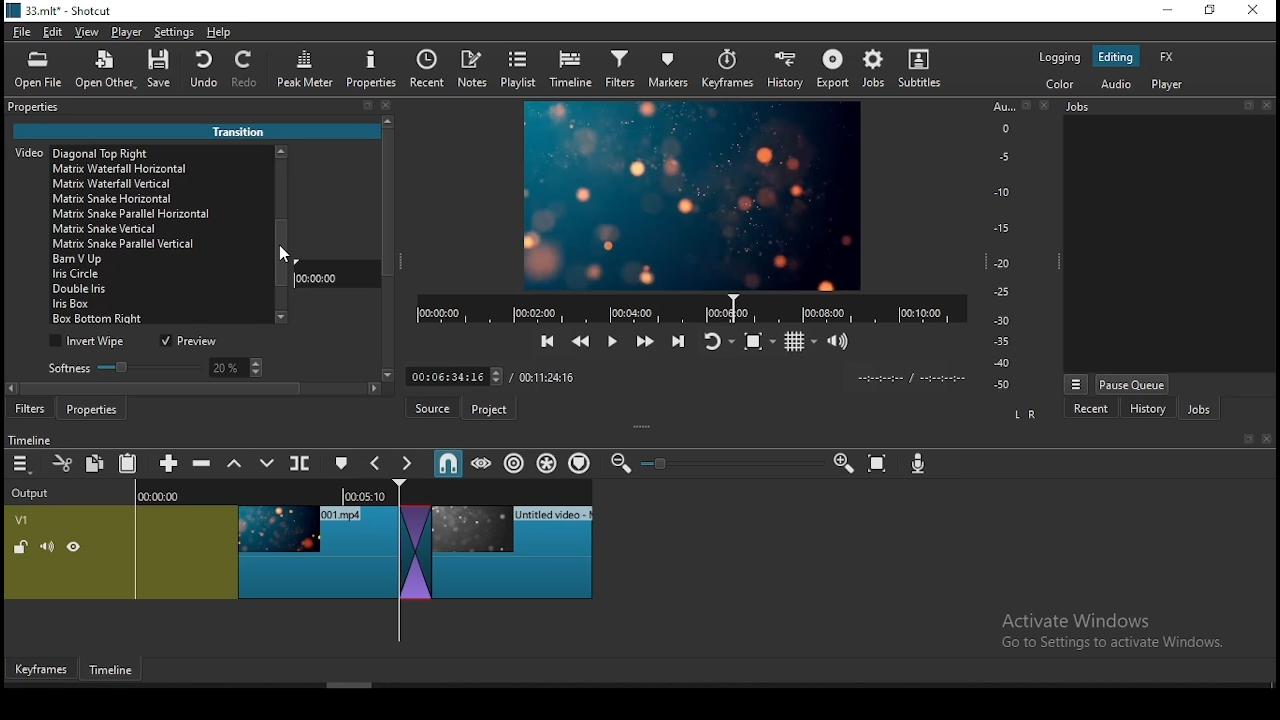  Describe the element at coordinates (192, 342) in the screenshot. I see `preview on/off` at that location.